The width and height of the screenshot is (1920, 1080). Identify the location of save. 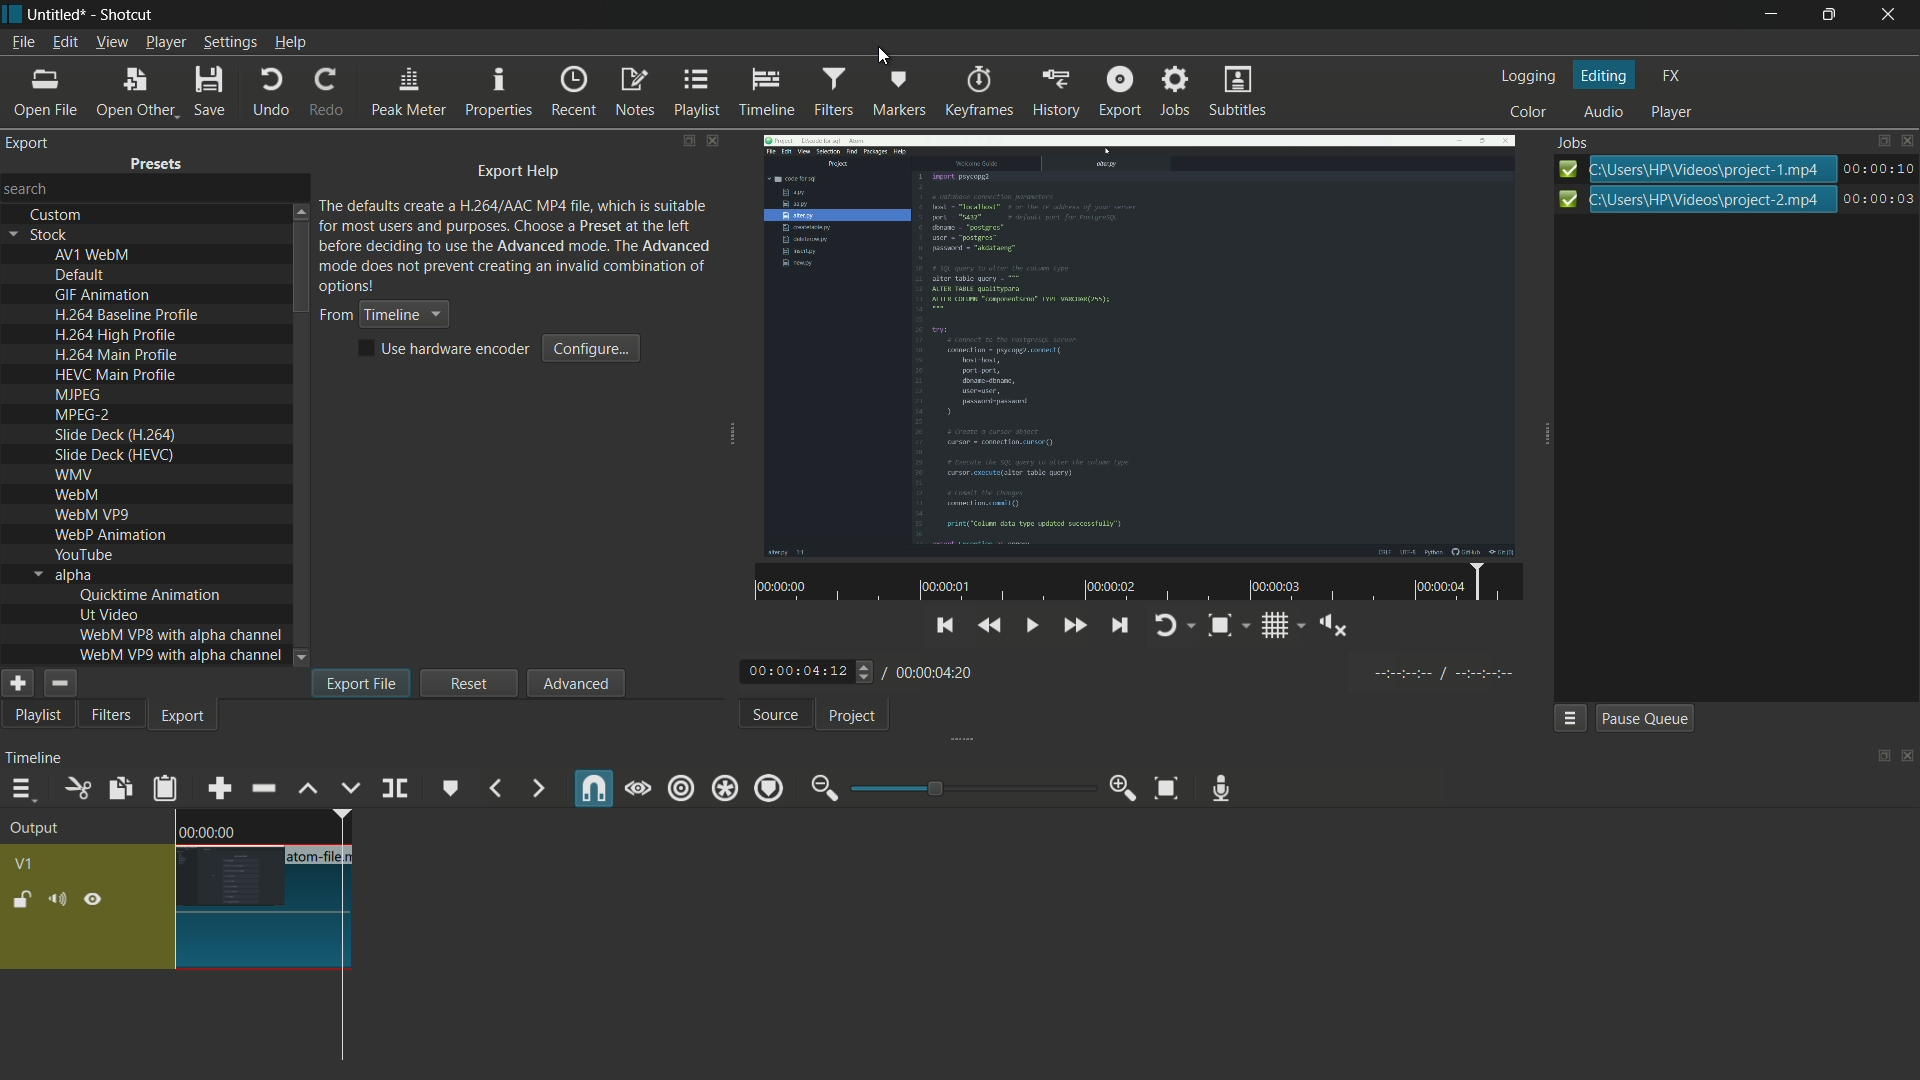
(212, 90).